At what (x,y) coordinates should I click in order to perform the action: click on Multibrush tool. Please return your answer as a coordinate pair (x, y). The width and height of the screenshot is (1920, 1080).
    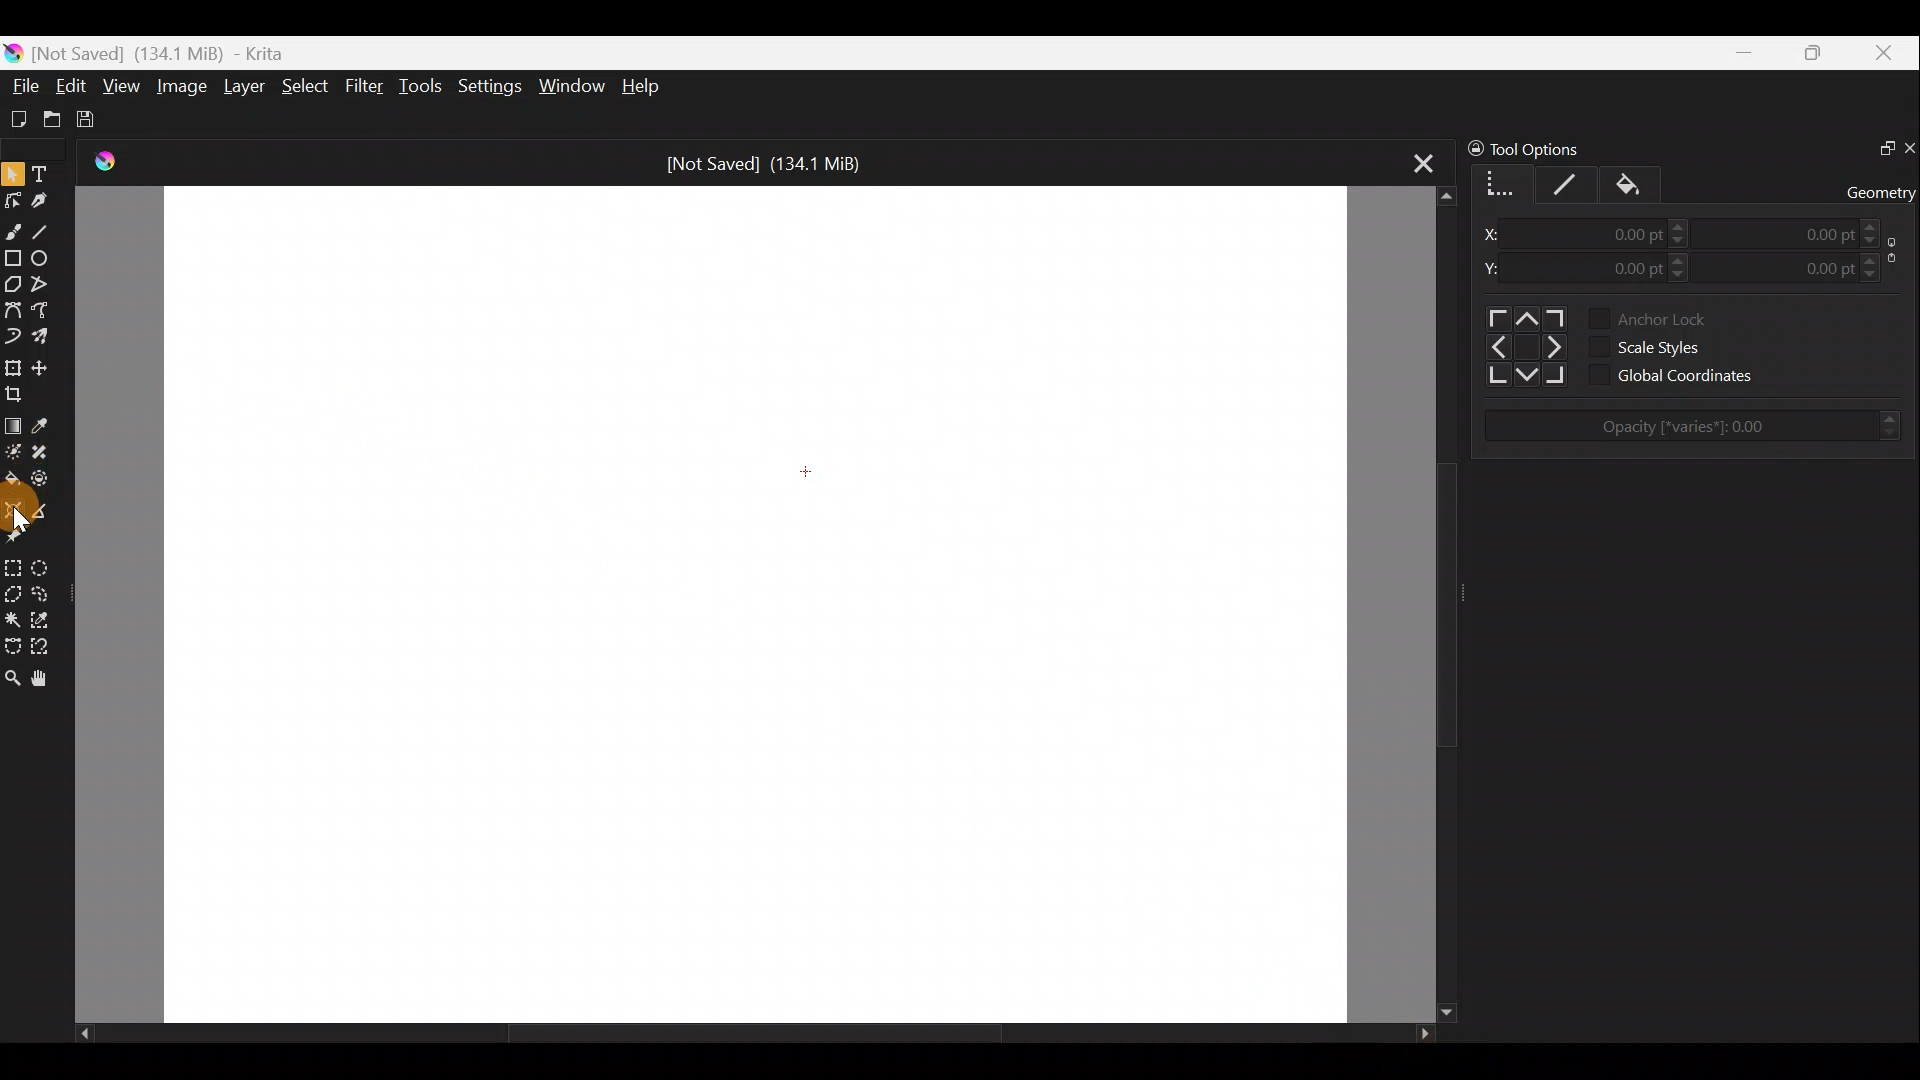
    Looking at the image, I should click on (44, 339).